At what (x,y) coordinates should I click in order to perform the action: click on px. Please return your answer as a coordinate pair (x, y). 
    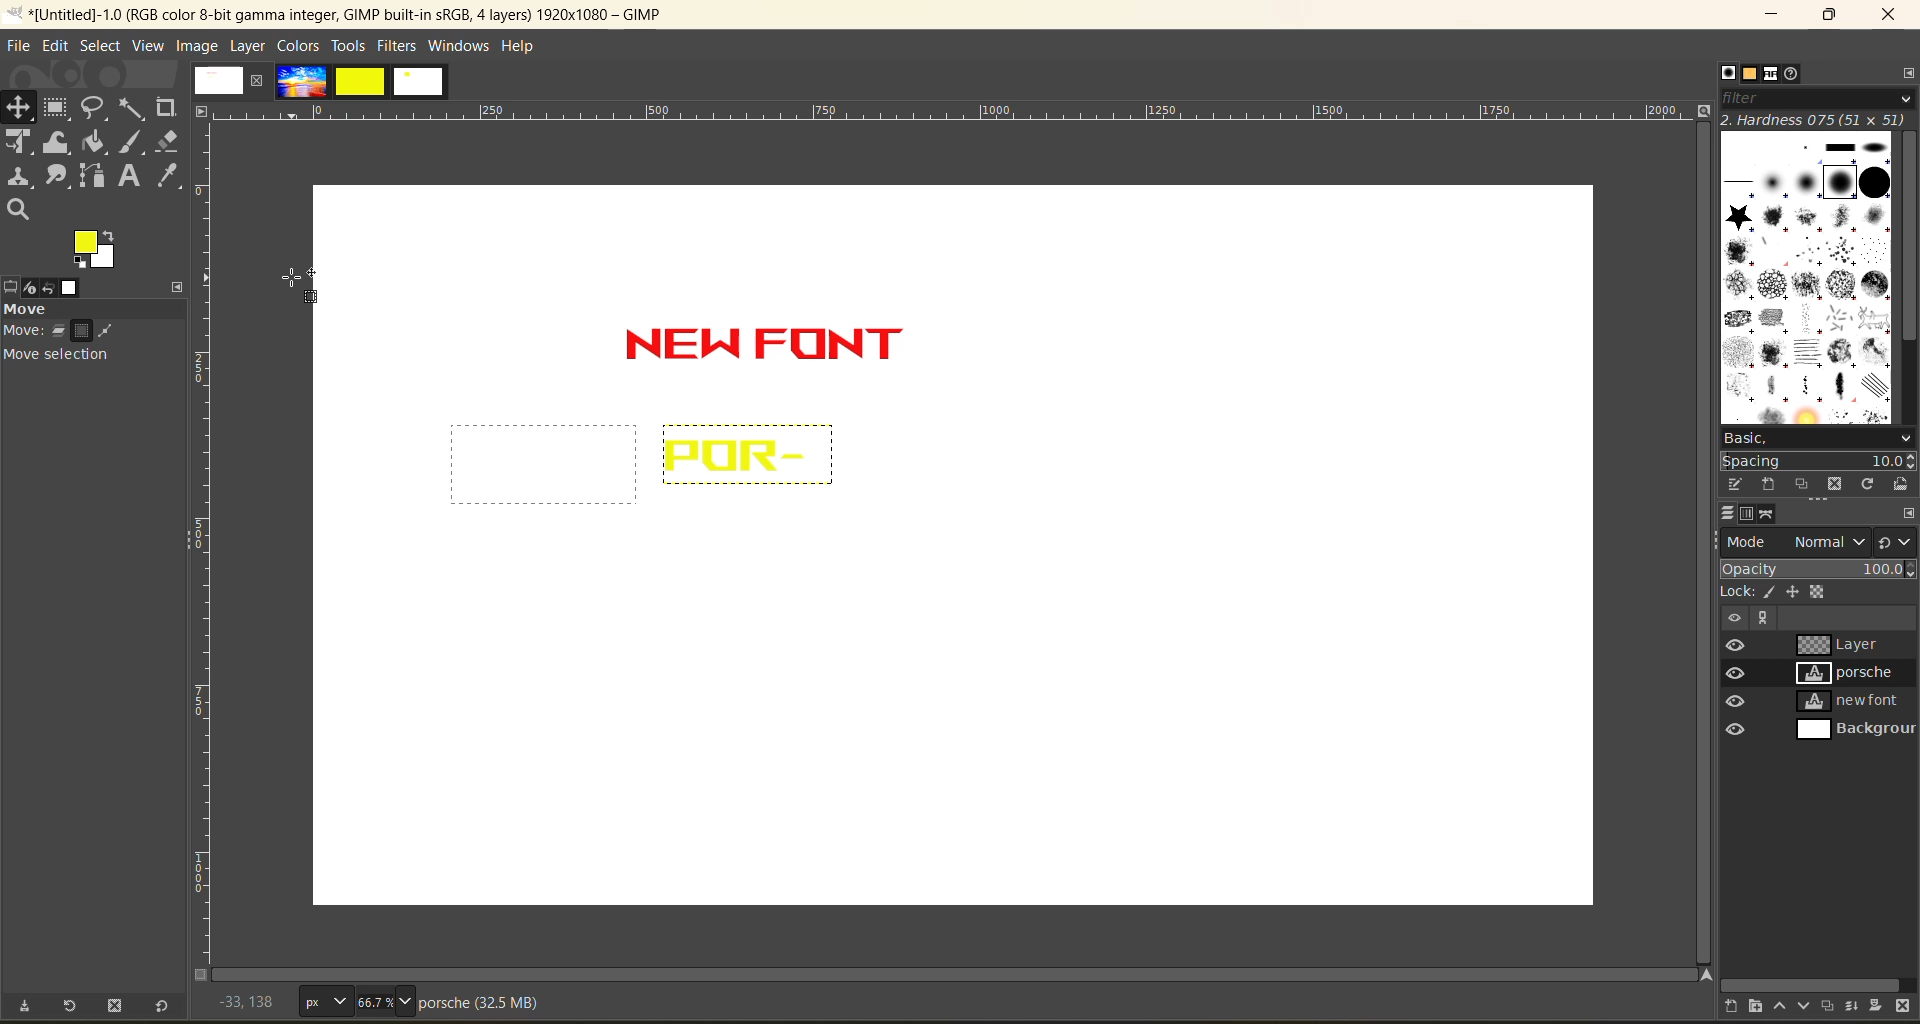
    Looking at the image, I should click on (322, 1001).